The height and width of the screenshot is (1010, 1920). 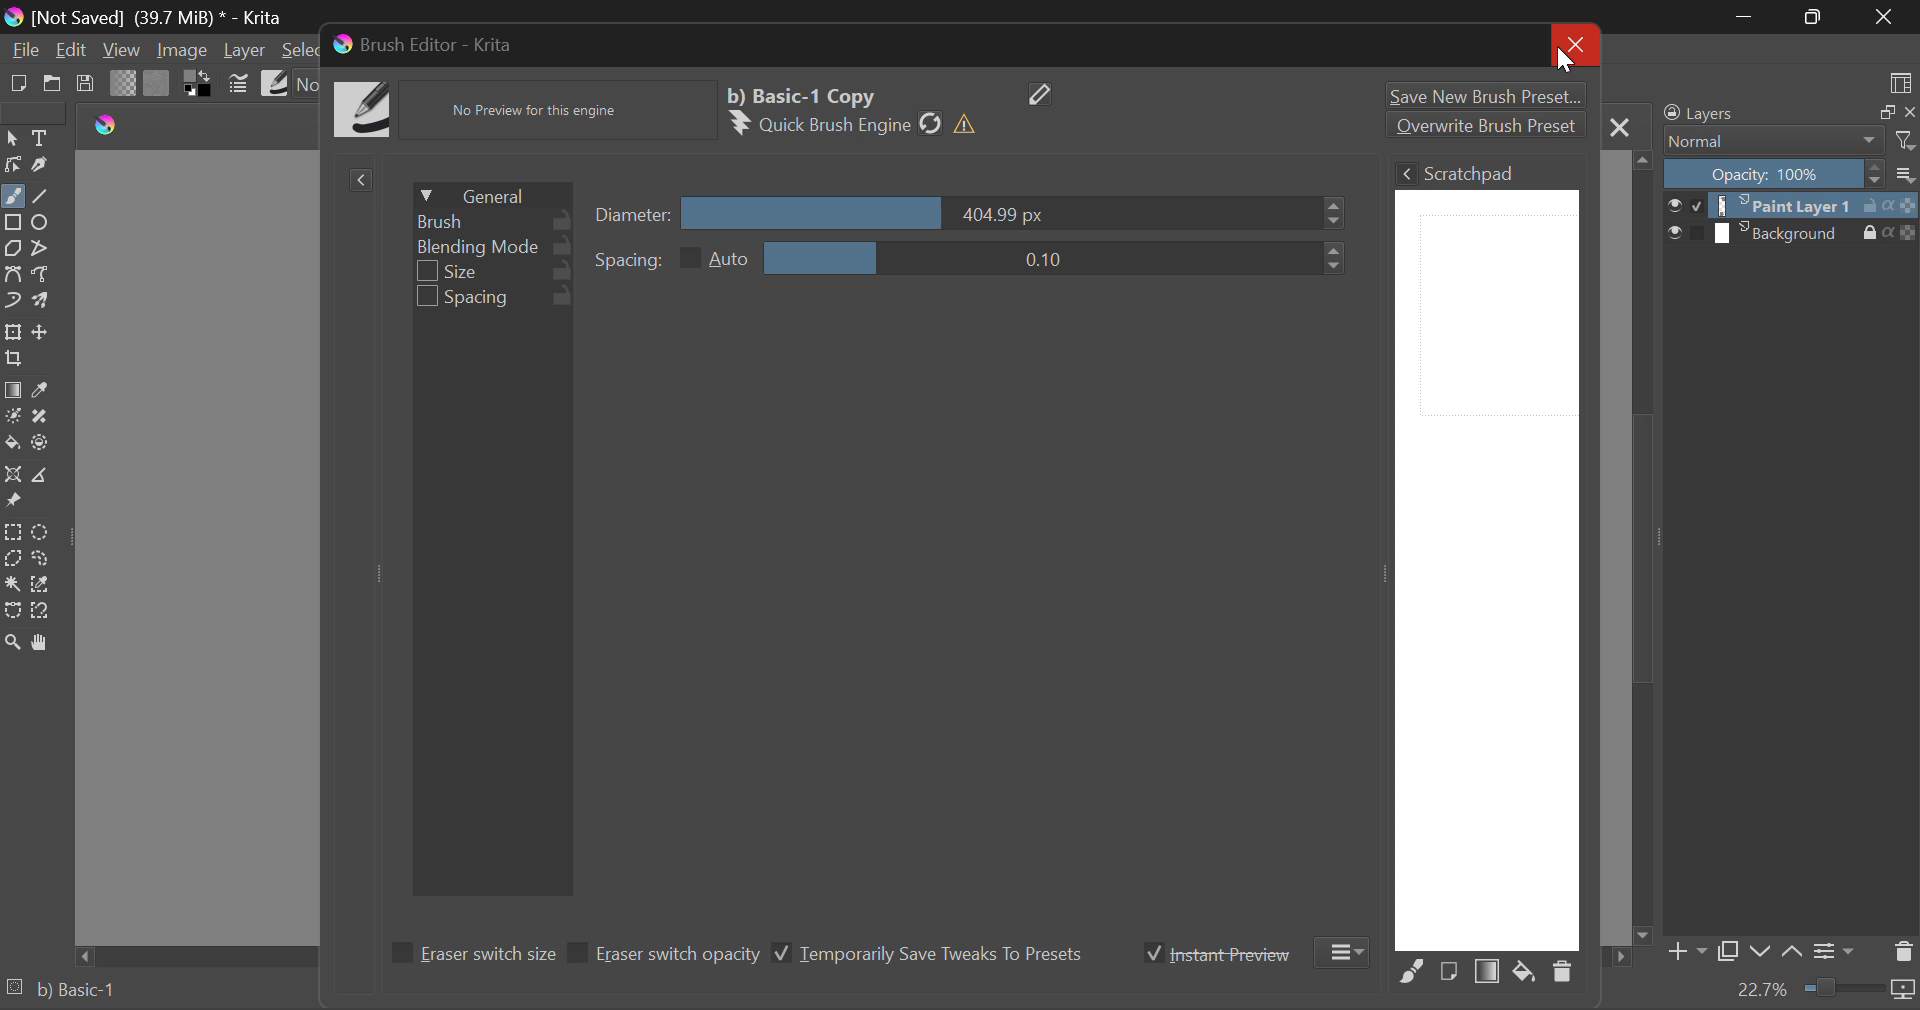 I want to click on Fill, so click(x=13, y=443).